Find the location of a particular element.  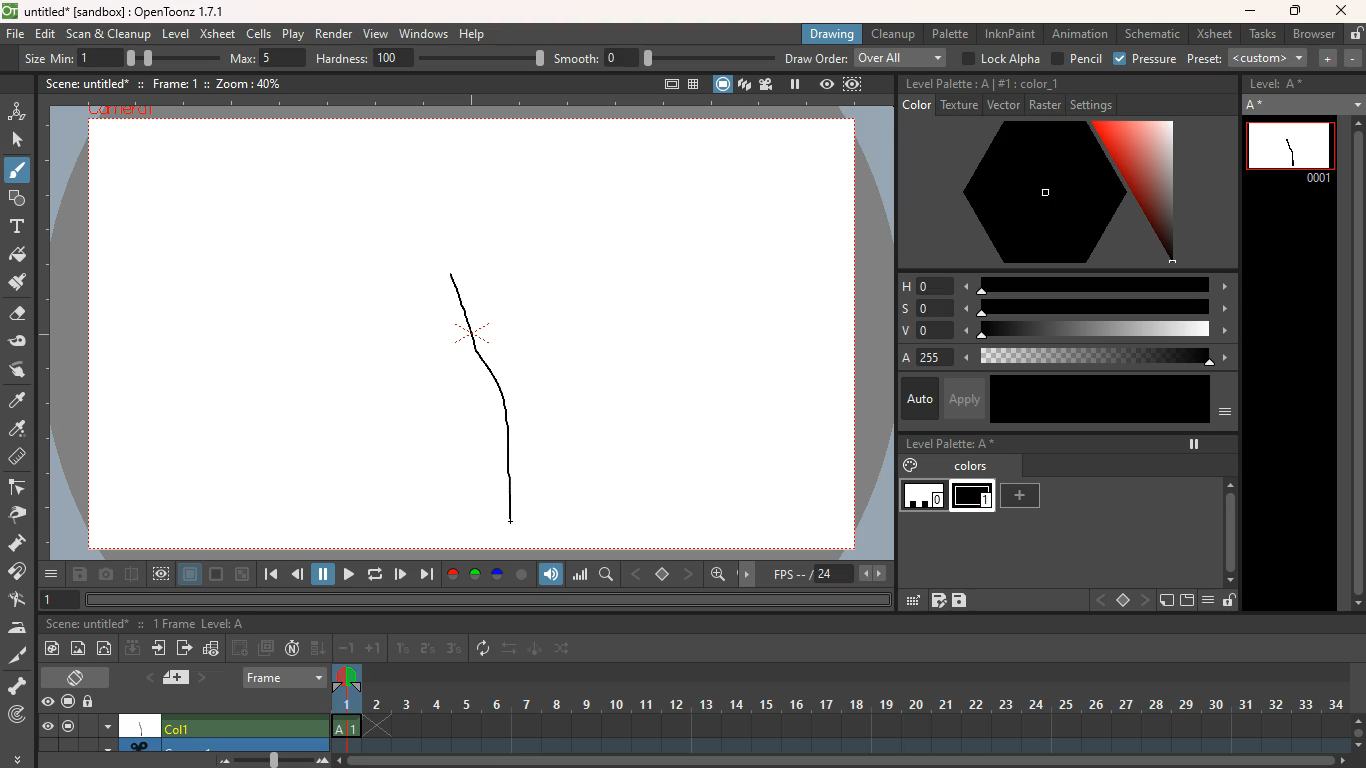

preset: is located at coordinates (1249, 58).